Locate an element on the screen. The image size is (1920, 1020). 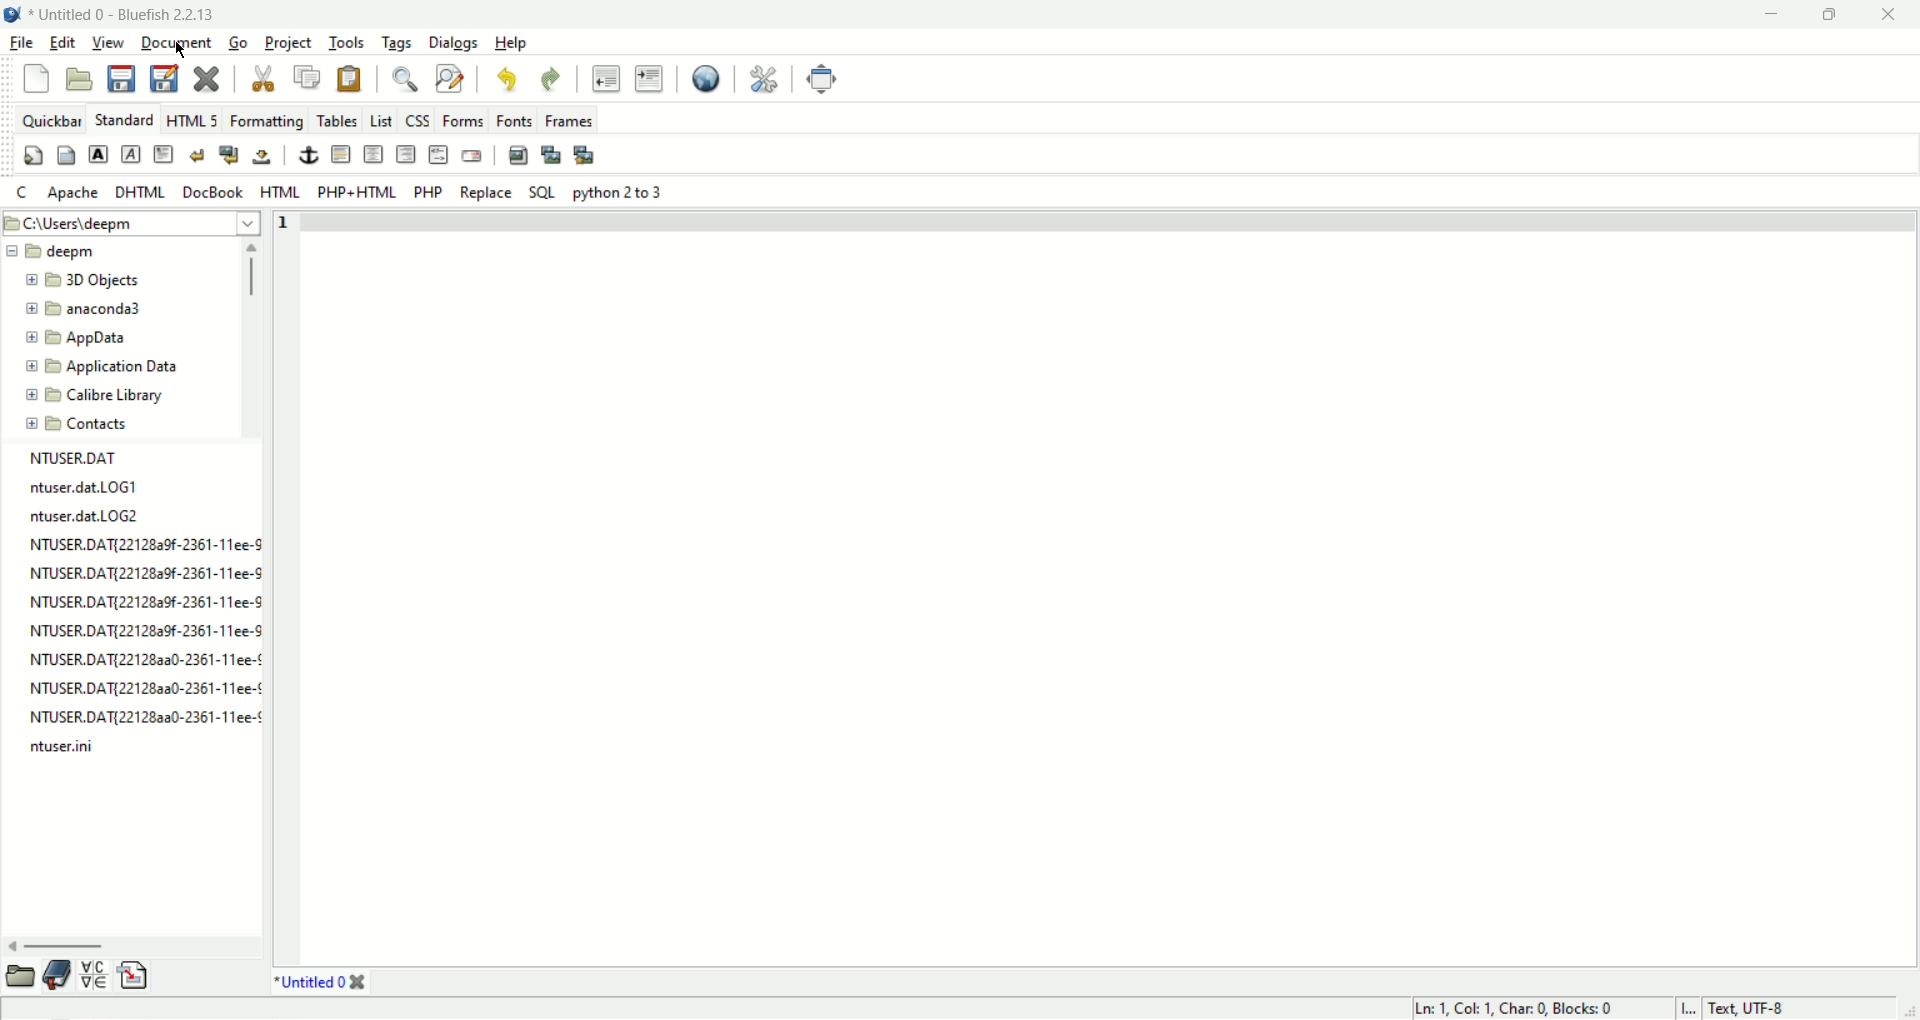
non breaking space is located at coordinates (260, 157).